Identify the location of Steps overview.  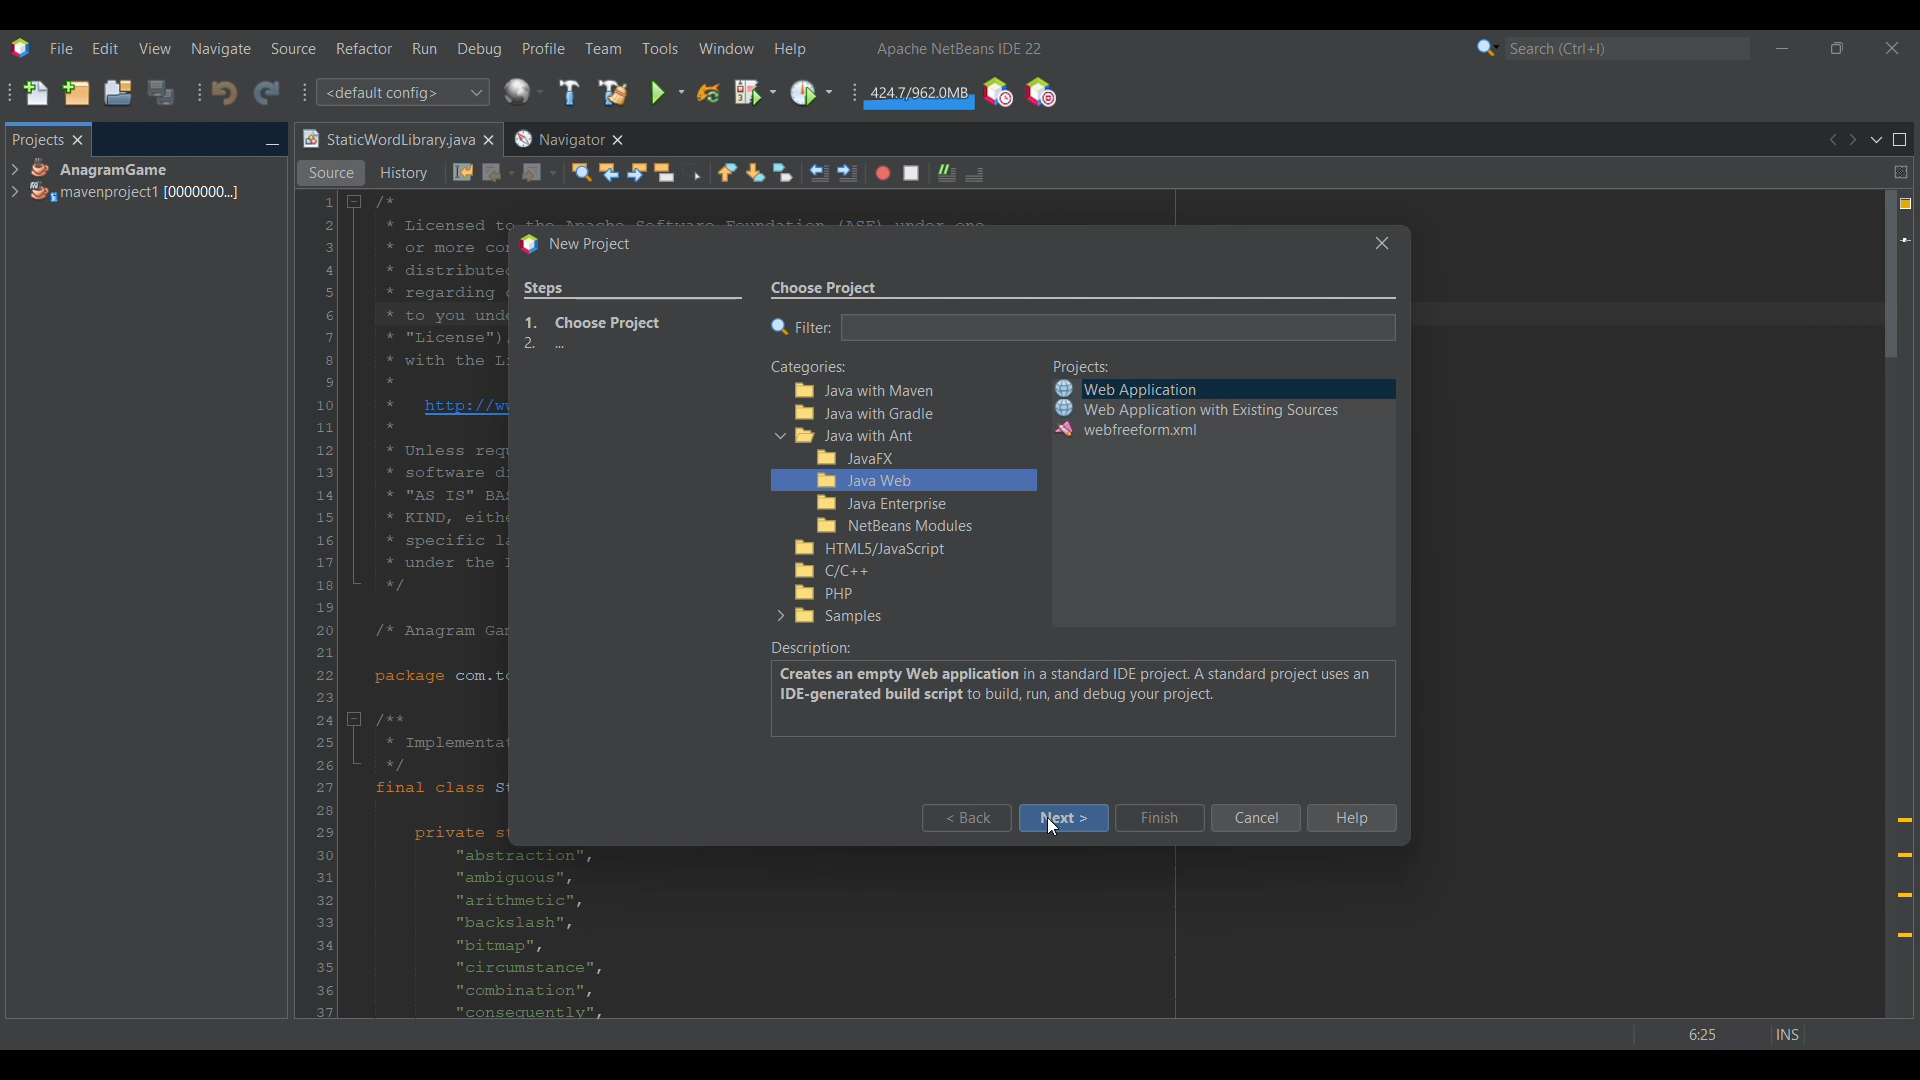
(633, 318).